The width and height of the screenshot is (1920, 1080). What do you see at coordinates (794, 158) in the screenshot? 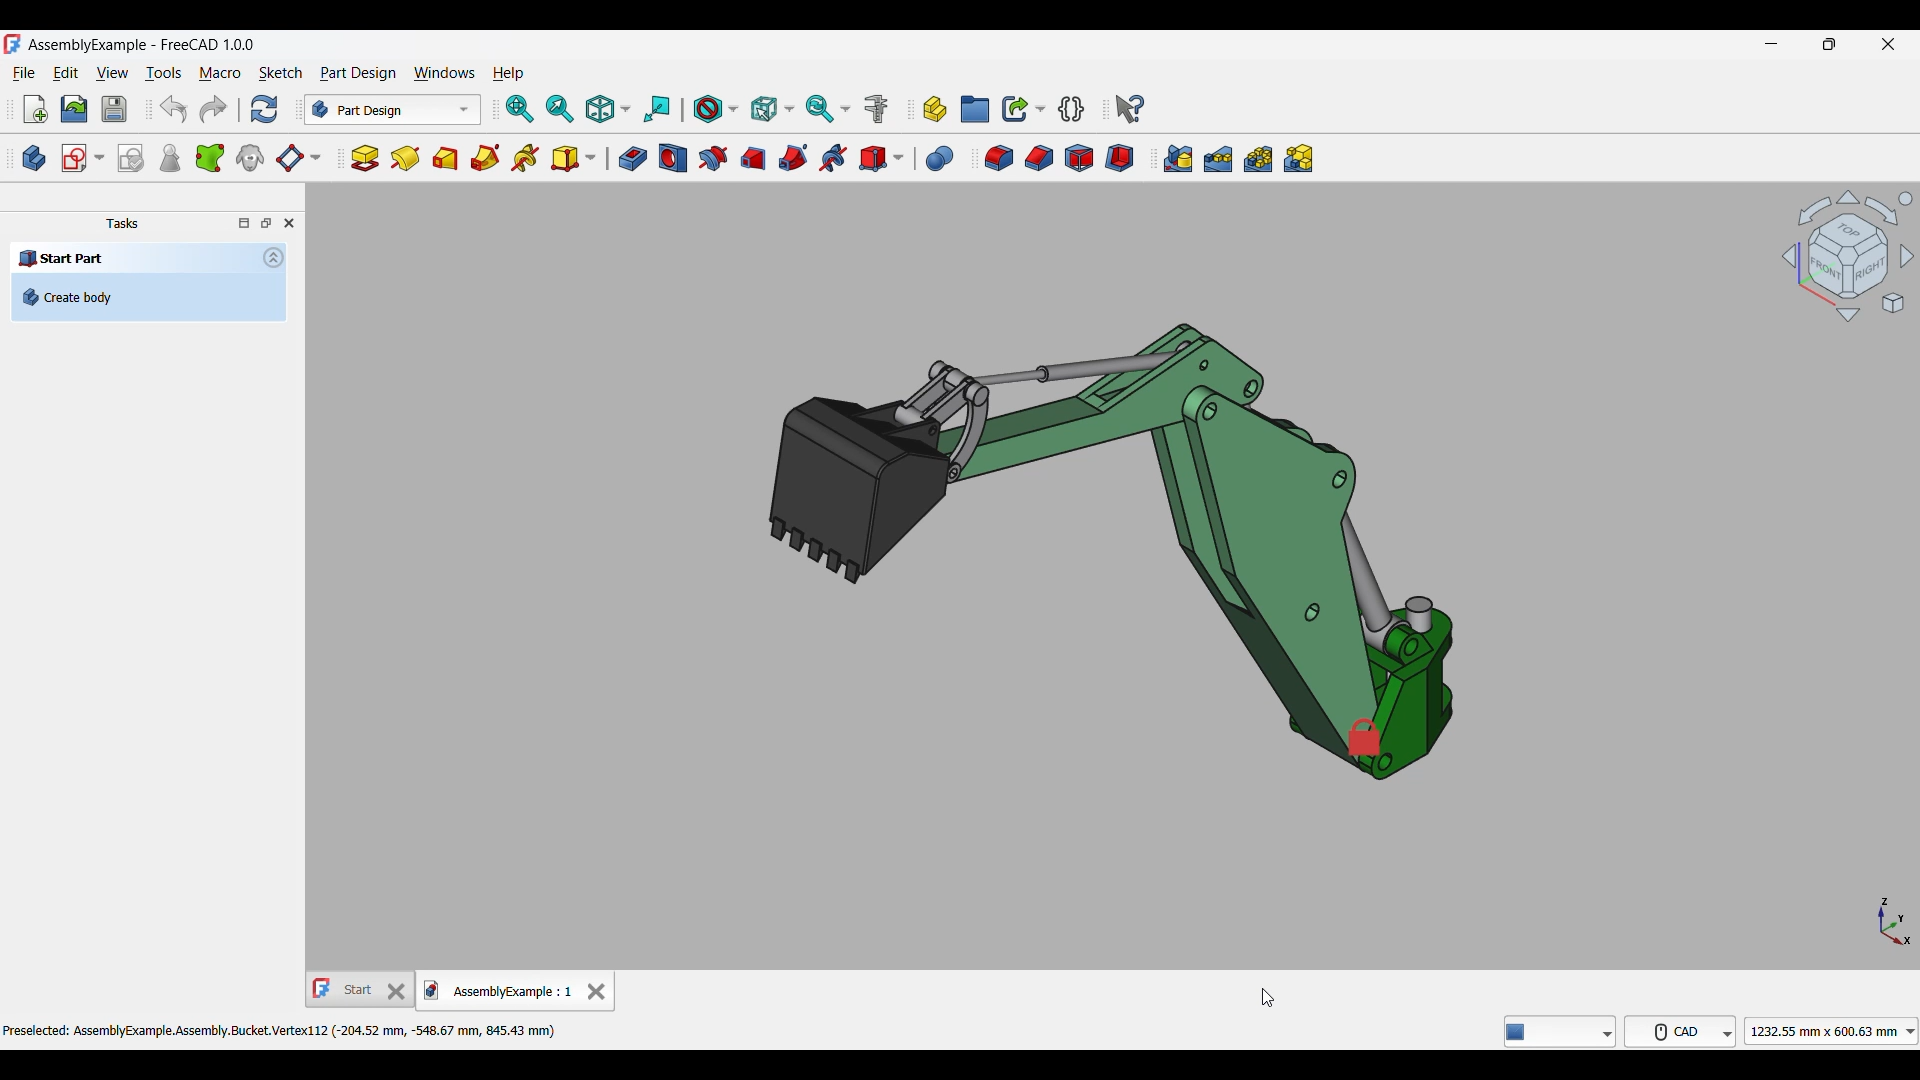
I see `Subtractive pipe` at bounding box center [794, 158].